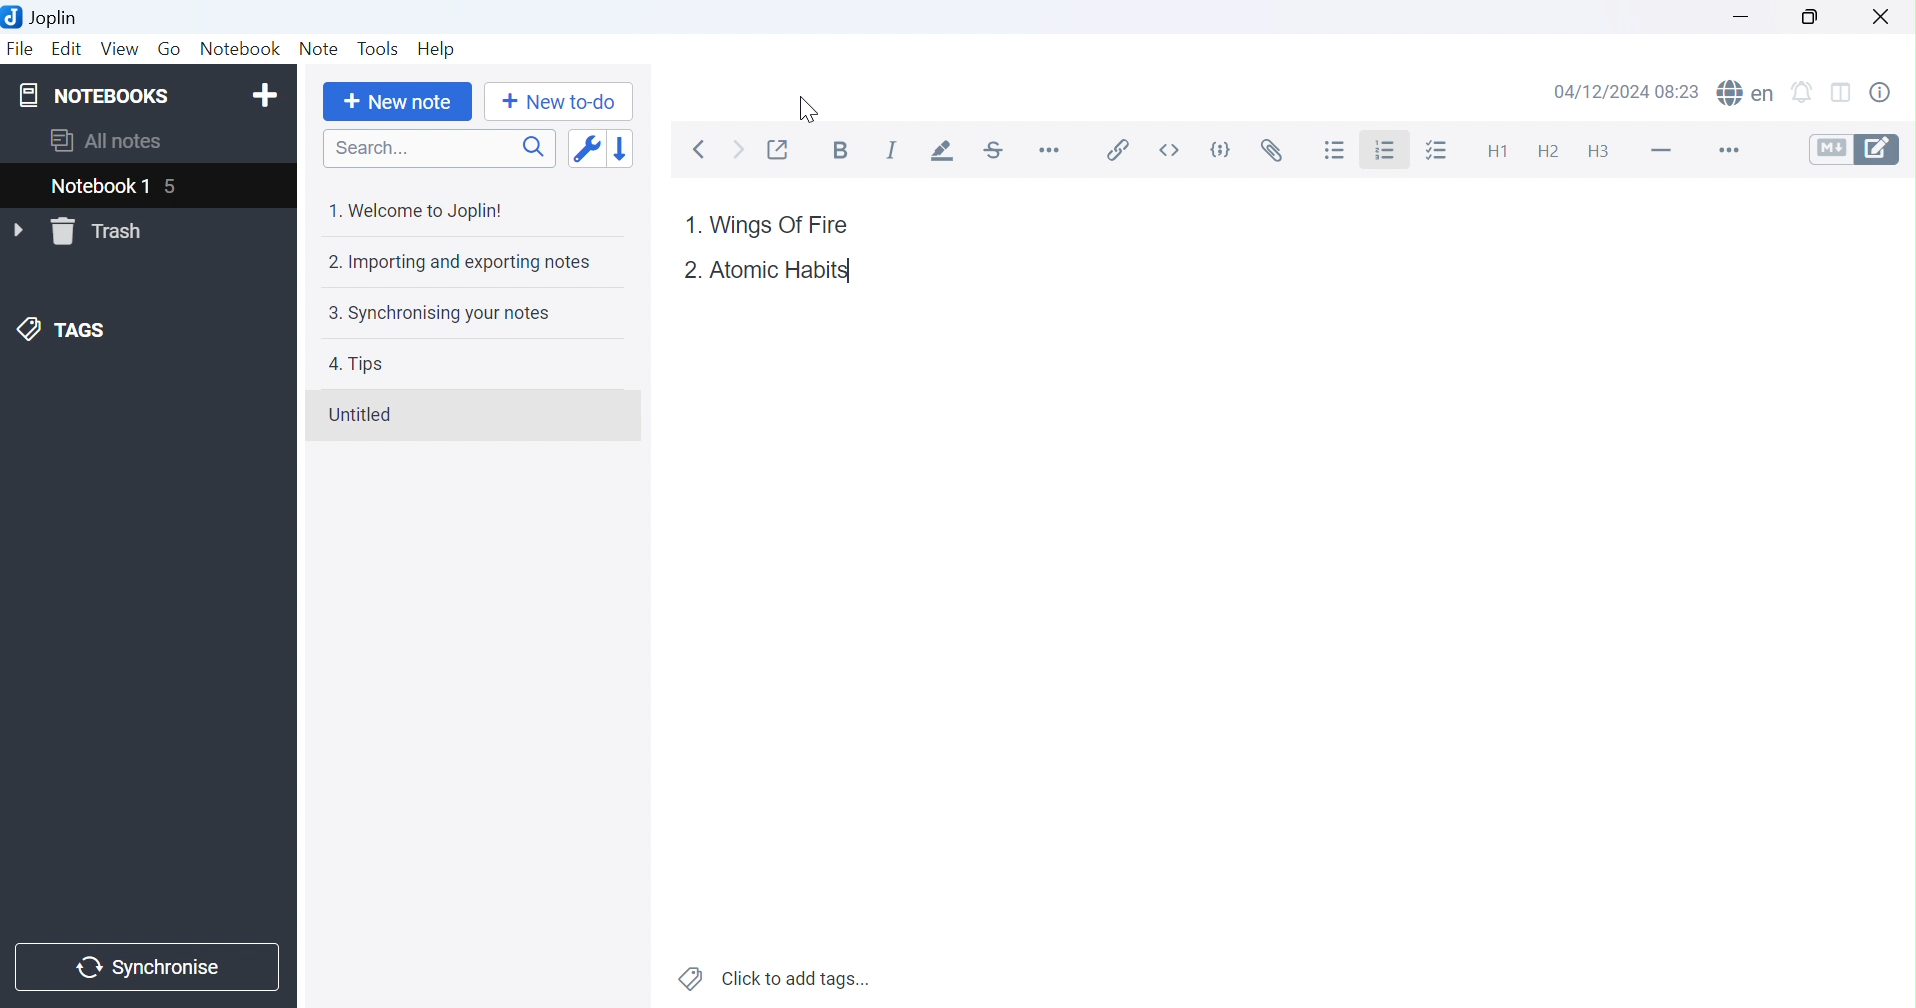  I want to click on numbered list, so click(1391, 153).